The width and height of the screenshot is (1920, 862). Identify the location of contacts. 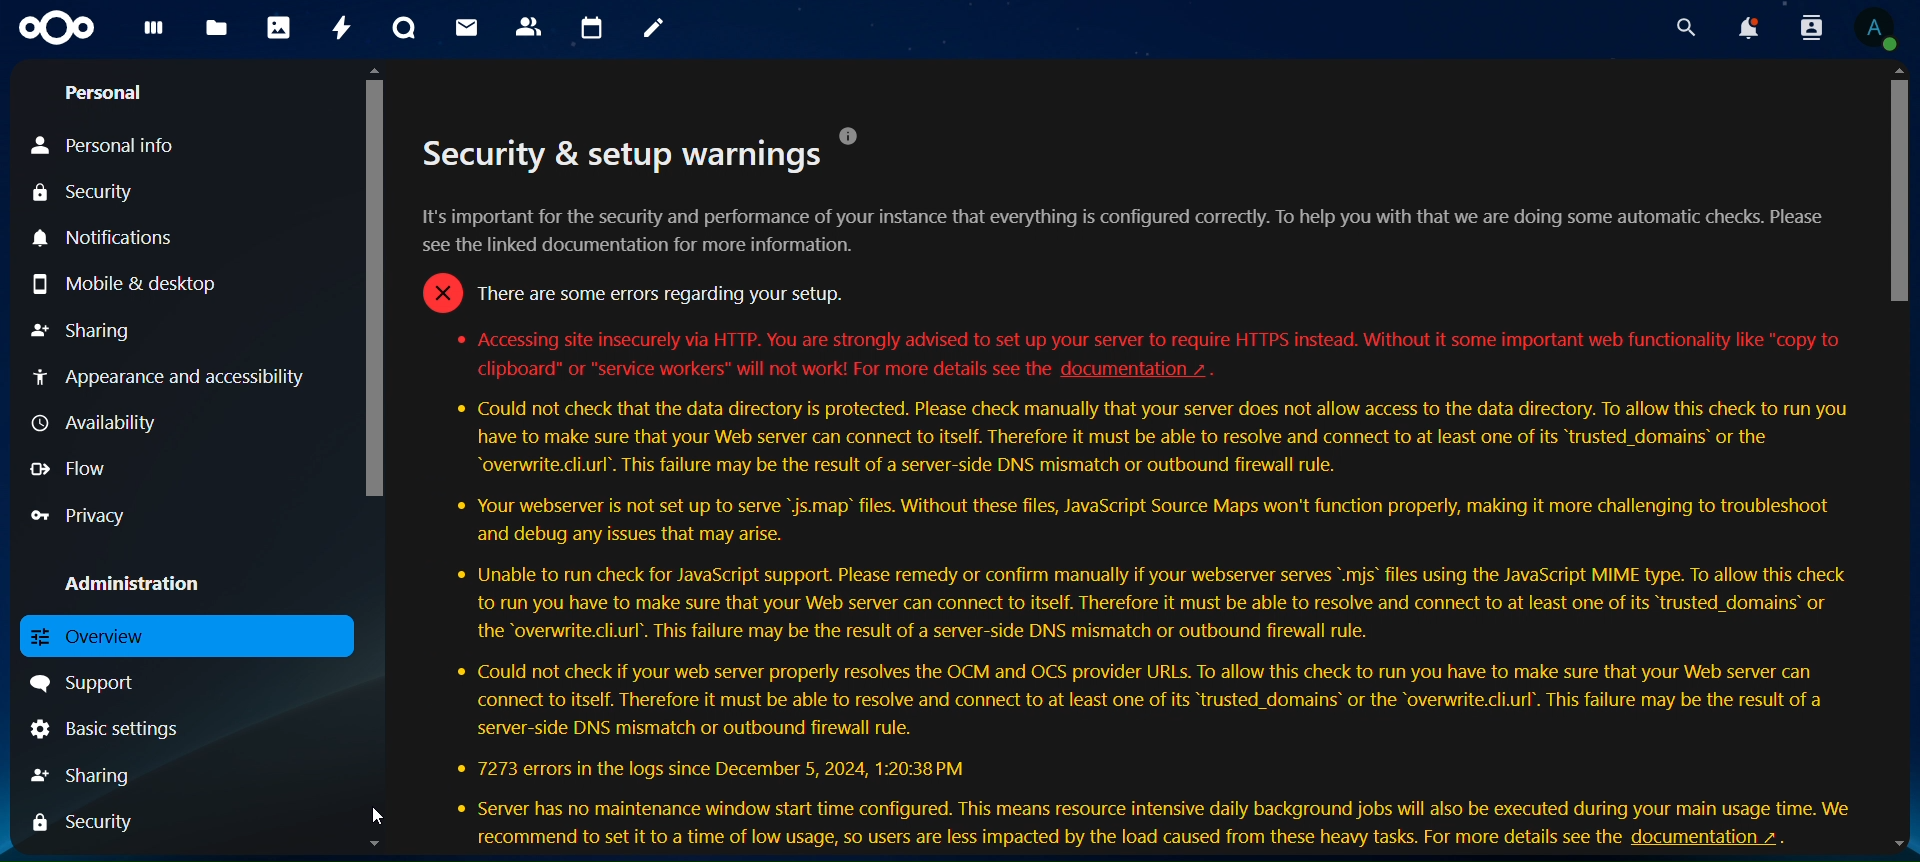
(530, 26).